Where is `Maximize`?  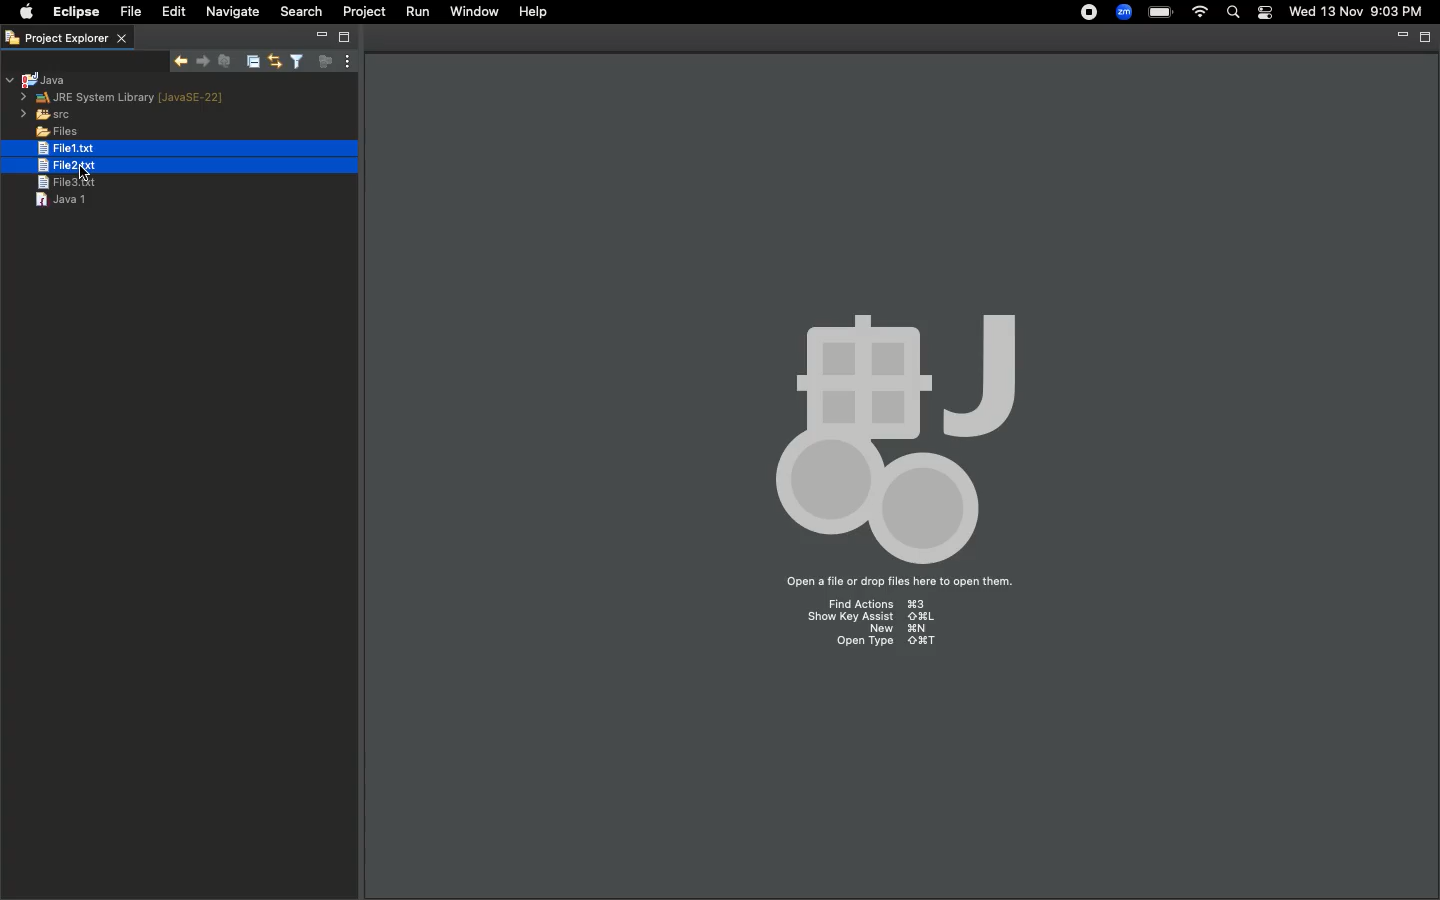 Maximize is located at coordinates (1423, 39).